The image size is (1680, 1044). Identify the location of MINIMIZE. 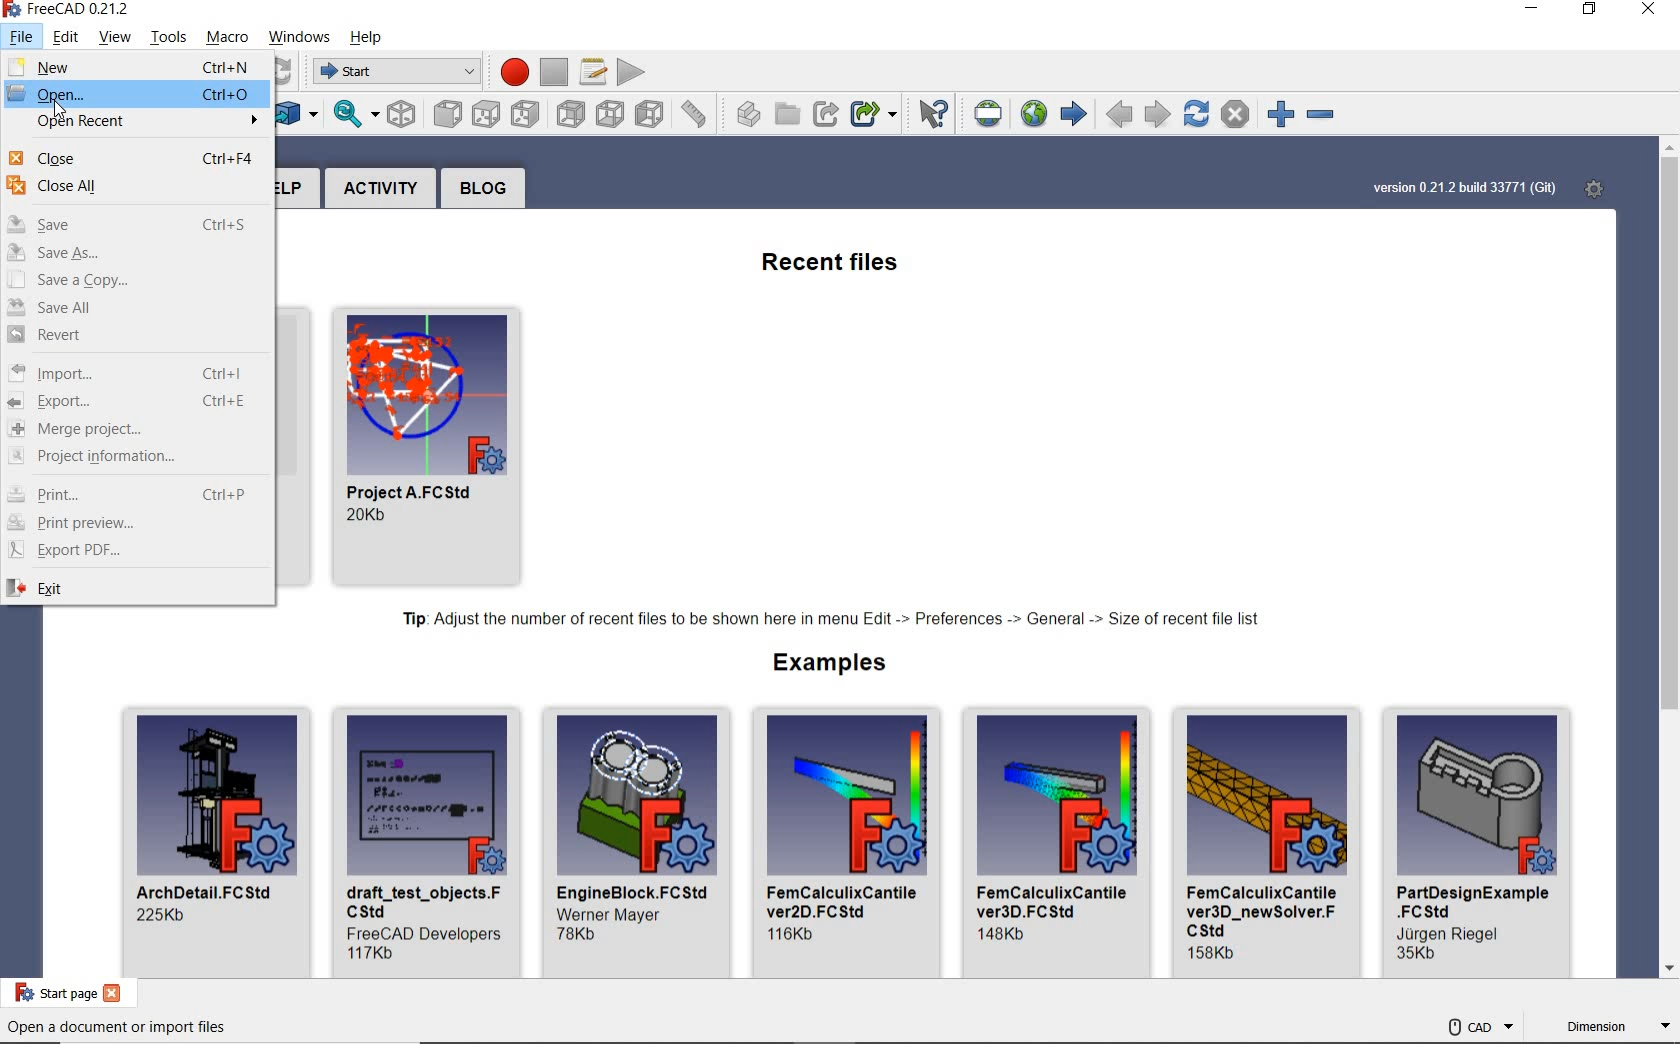
(1535, 11).